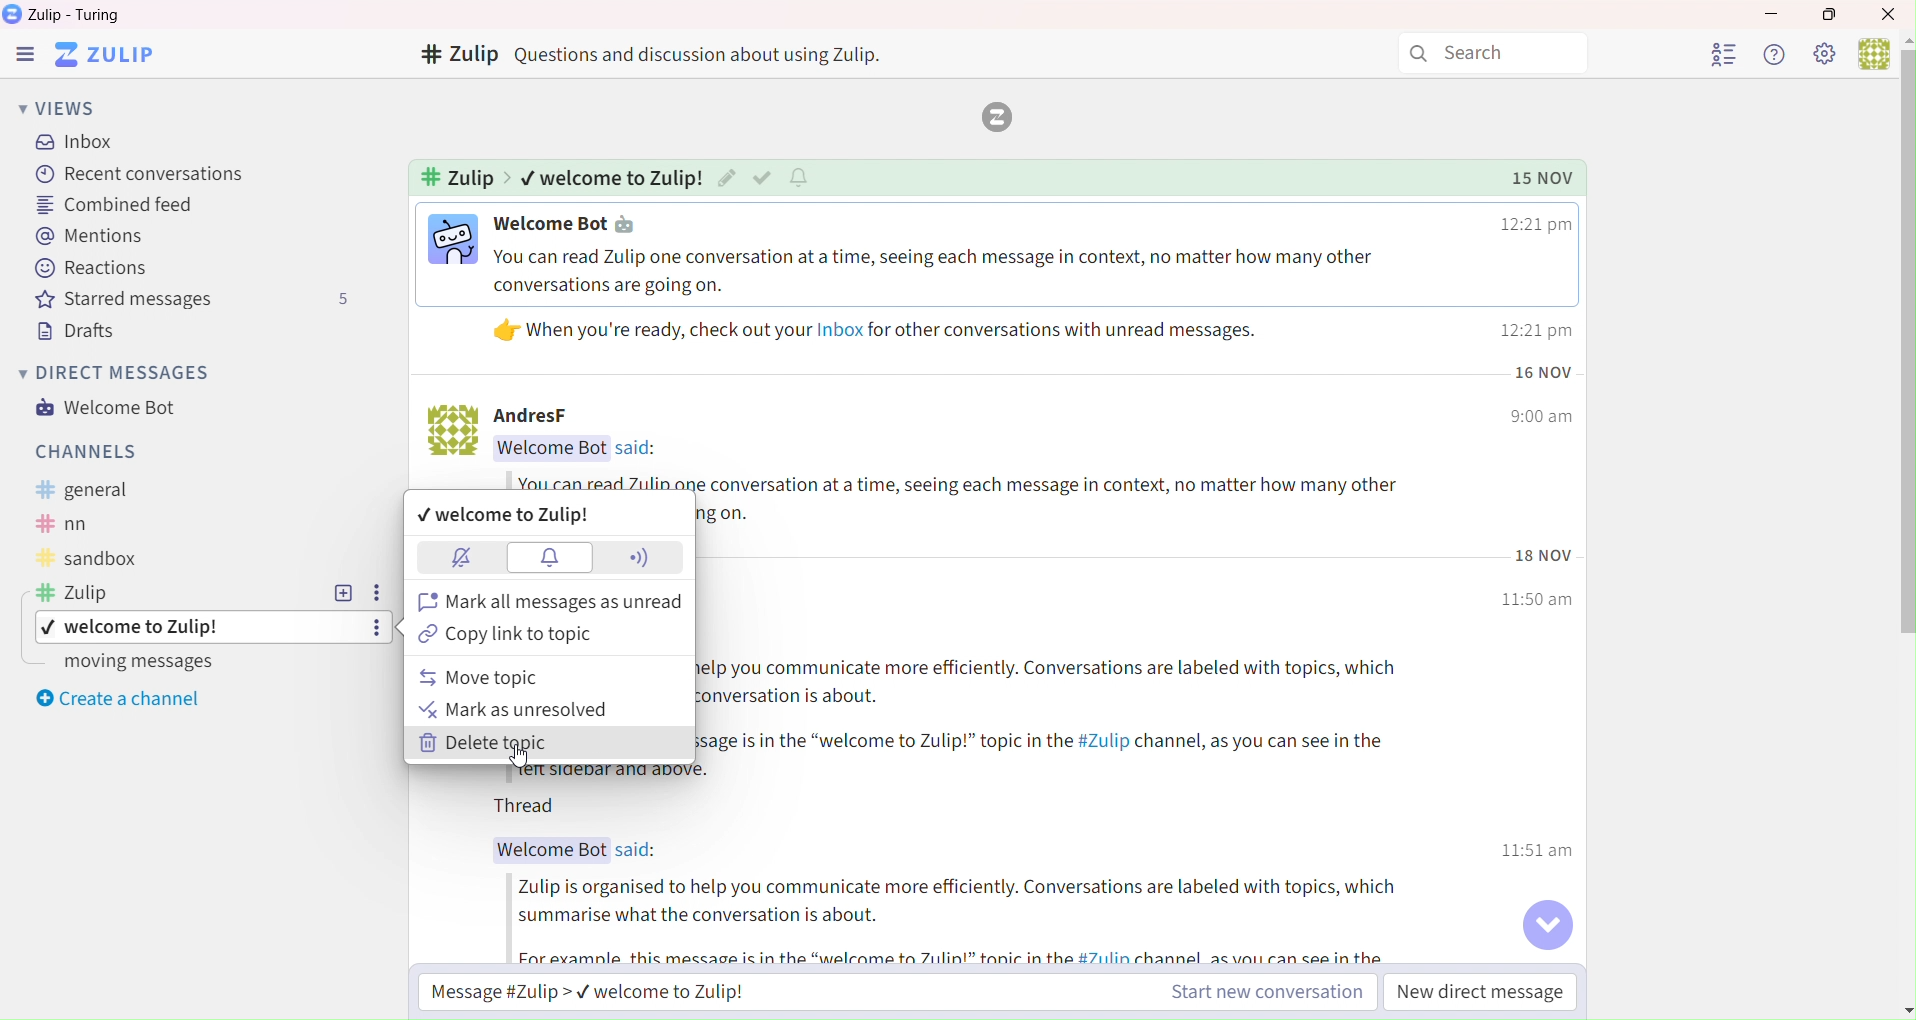 The width and height of the screenshot is (1916, 1020). What do you see at coordinates (535, 806) in the screenshot?
I see `Text` at bounding box center [535, 806].